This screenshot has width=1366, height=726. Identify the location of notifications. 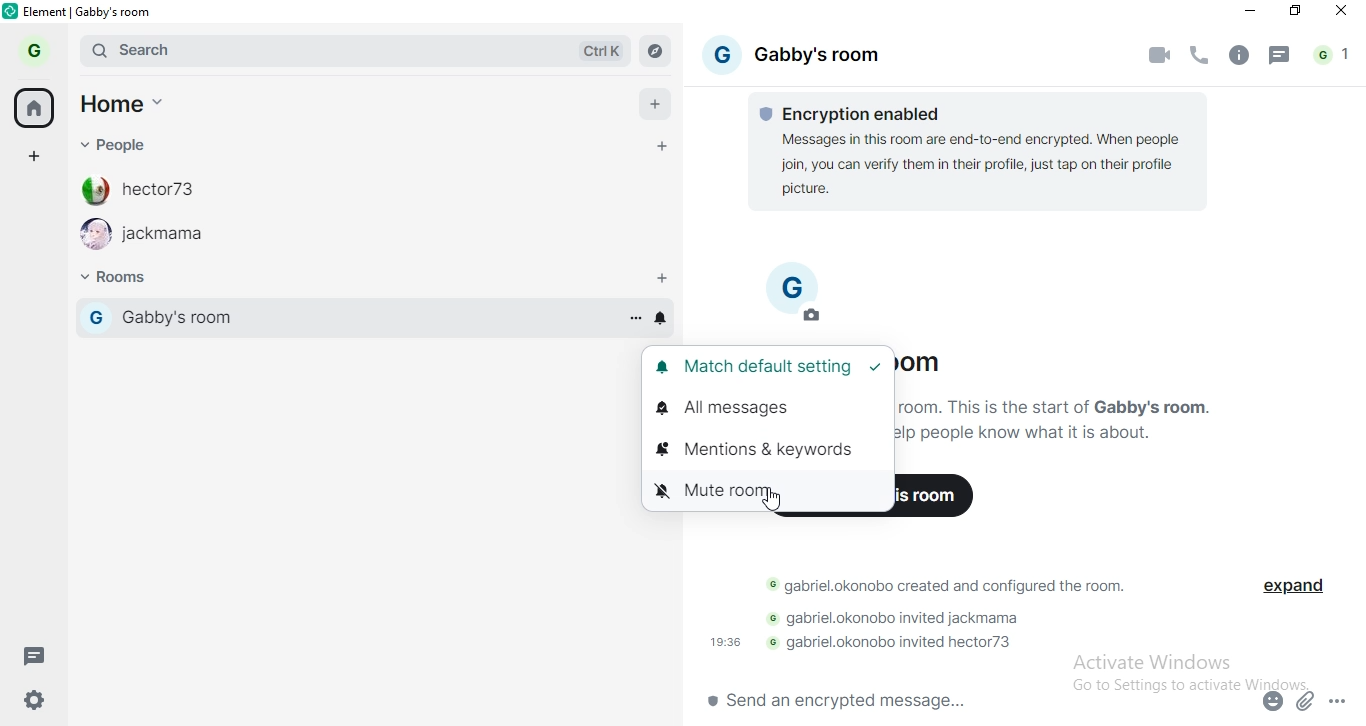
(1339, 50).